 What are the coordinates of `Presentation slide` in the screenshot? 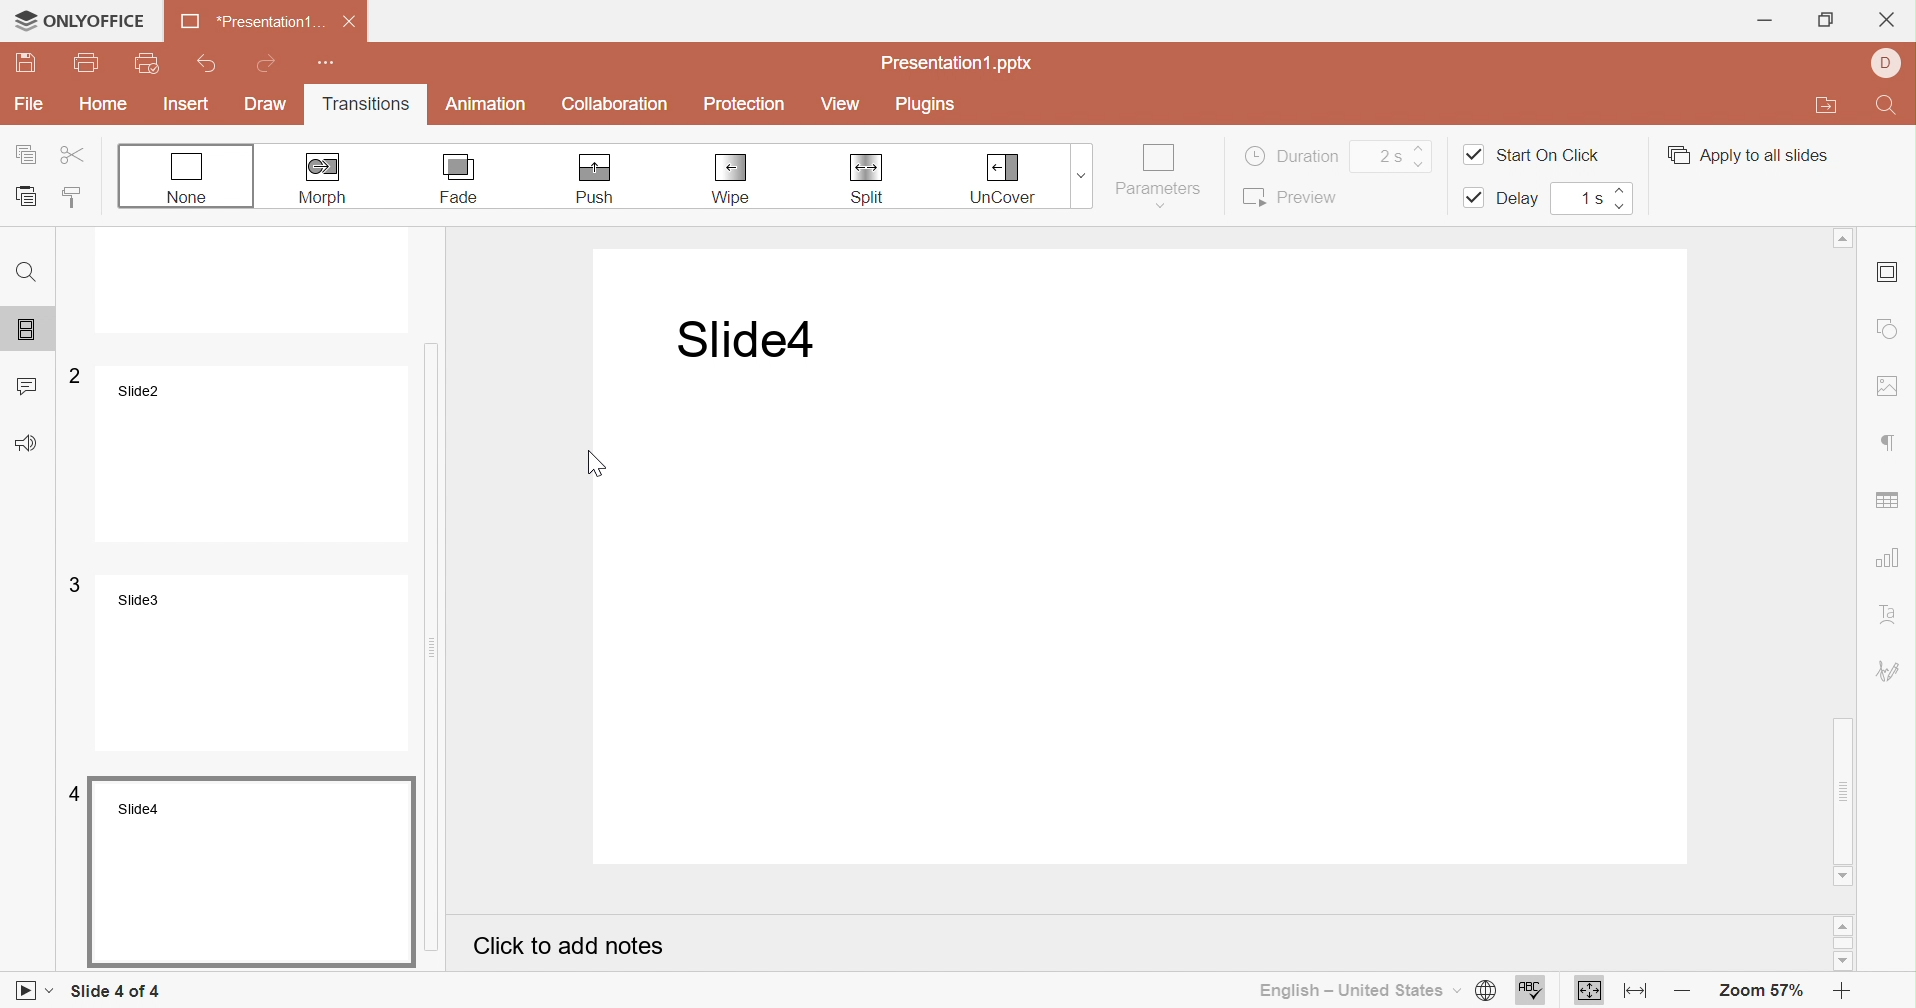 It's located at (1151, 608).